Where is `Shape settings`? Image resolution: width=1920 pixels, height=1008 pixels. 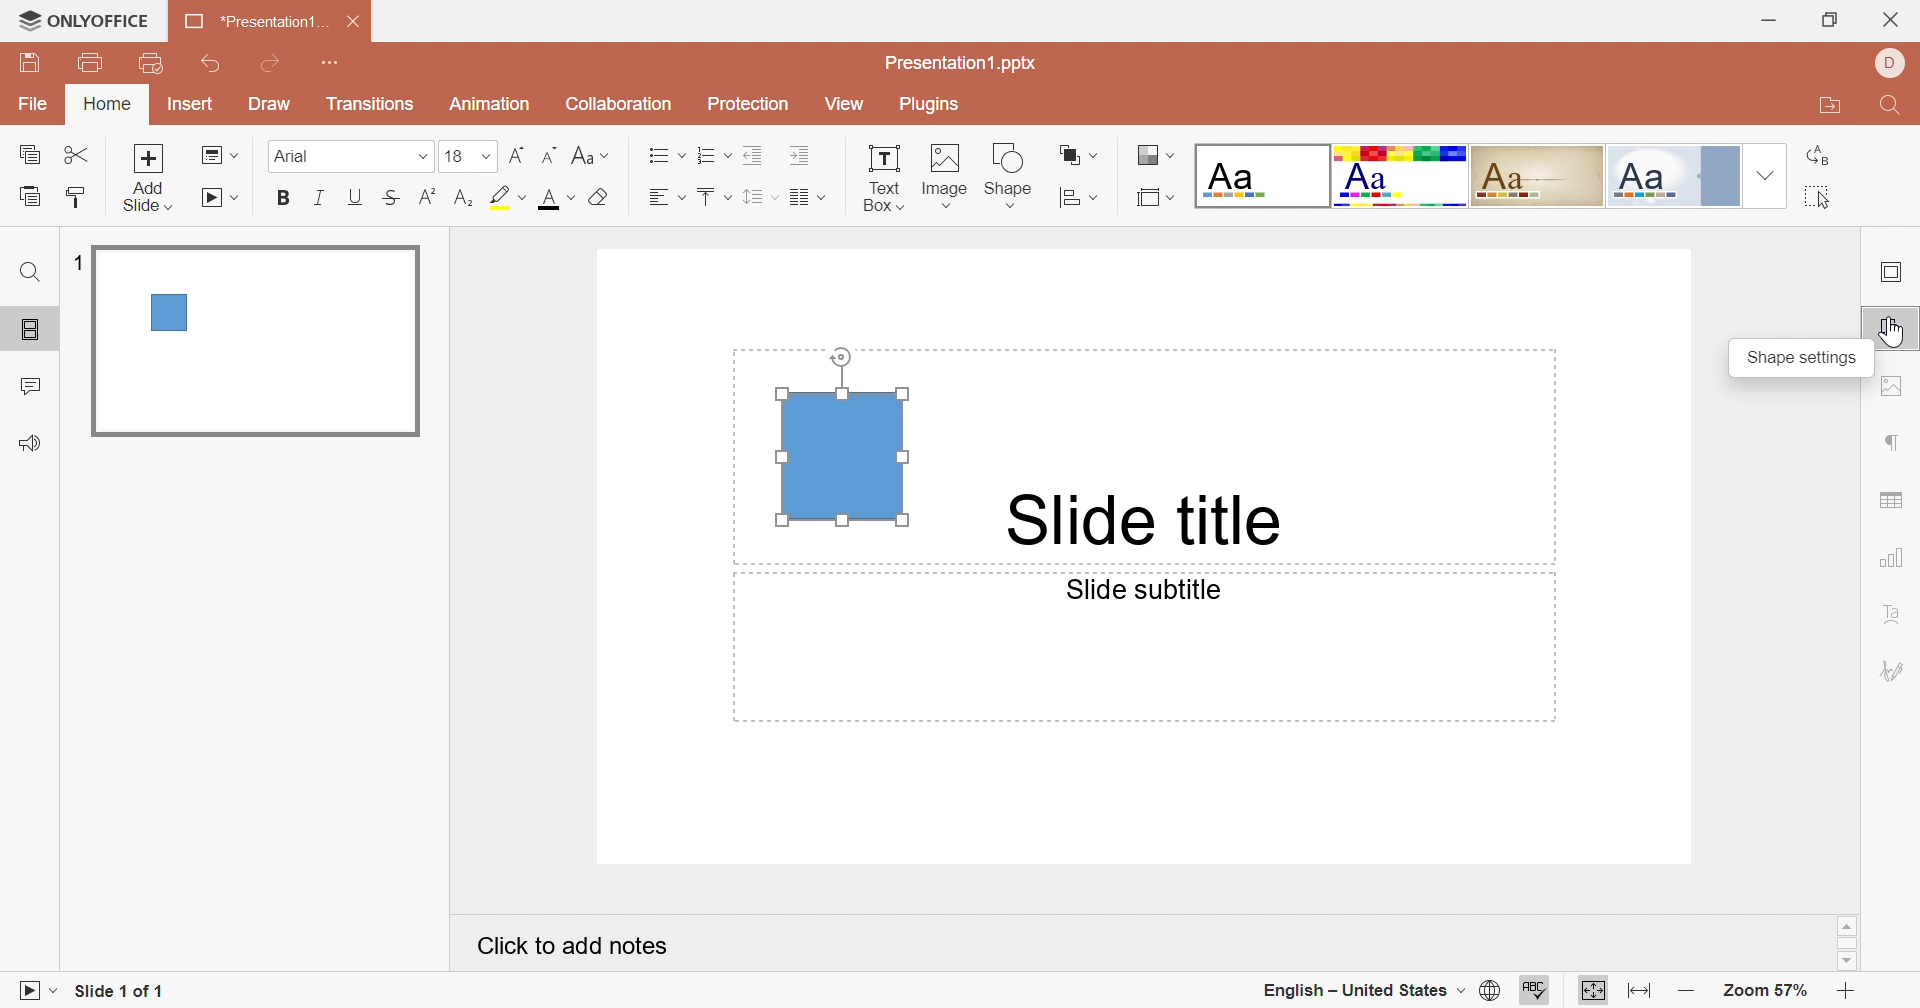 Shape settings is located at coordinates (1797, 358).